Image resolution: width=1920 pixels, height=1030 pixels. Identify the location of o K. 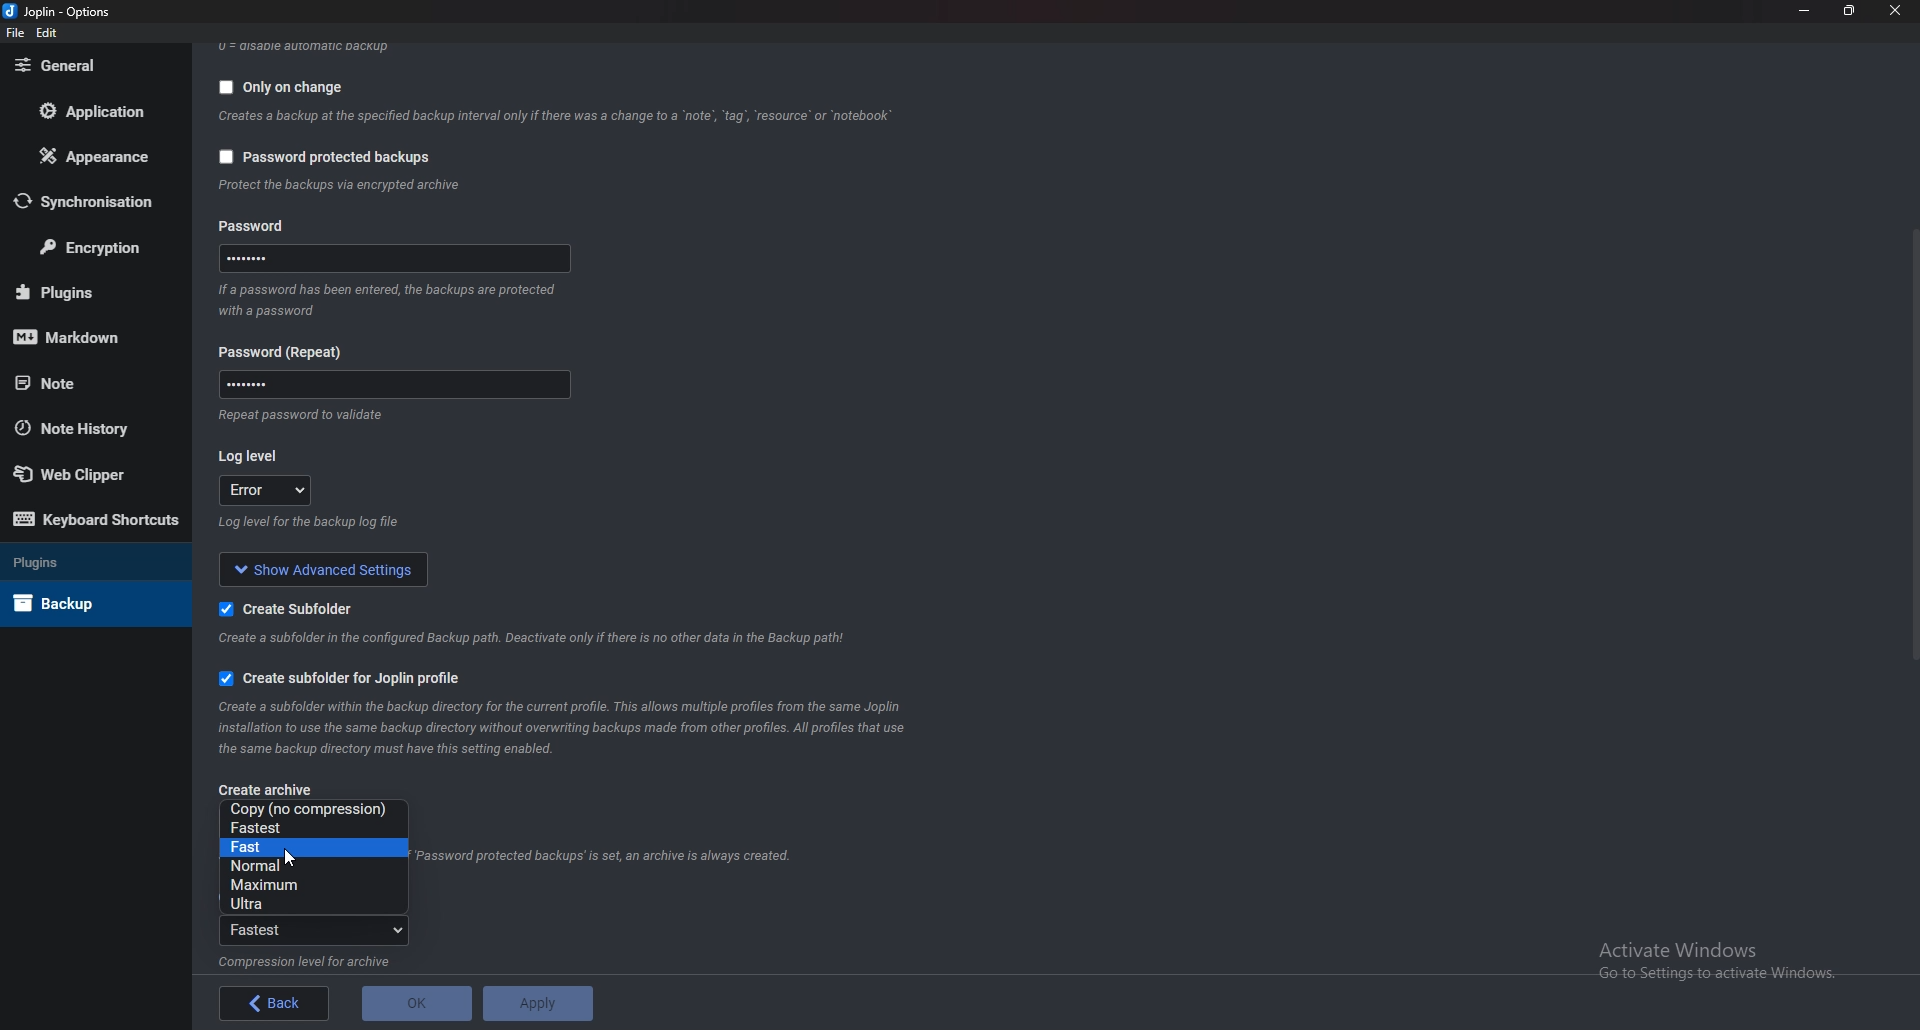
(418, 1002).